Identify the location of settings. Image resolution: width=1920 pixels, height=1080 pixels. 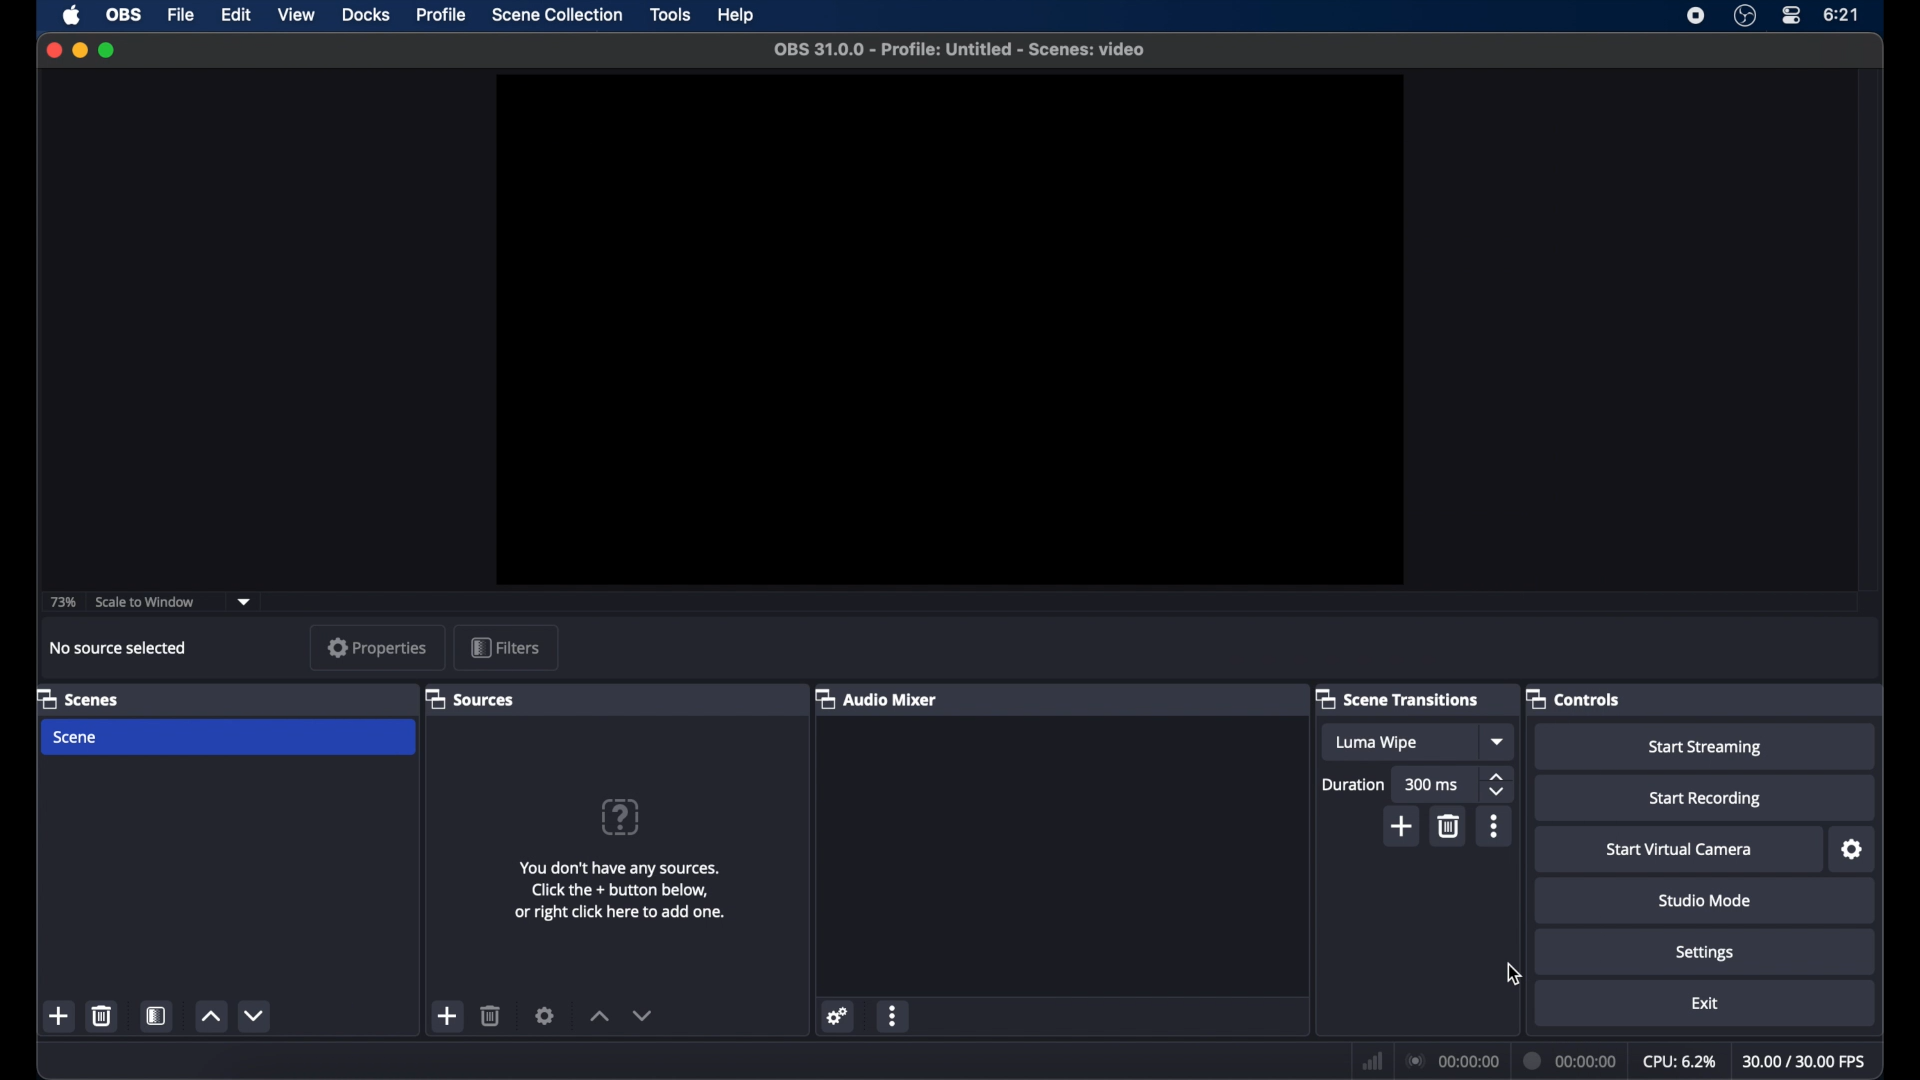
(545, 1015).